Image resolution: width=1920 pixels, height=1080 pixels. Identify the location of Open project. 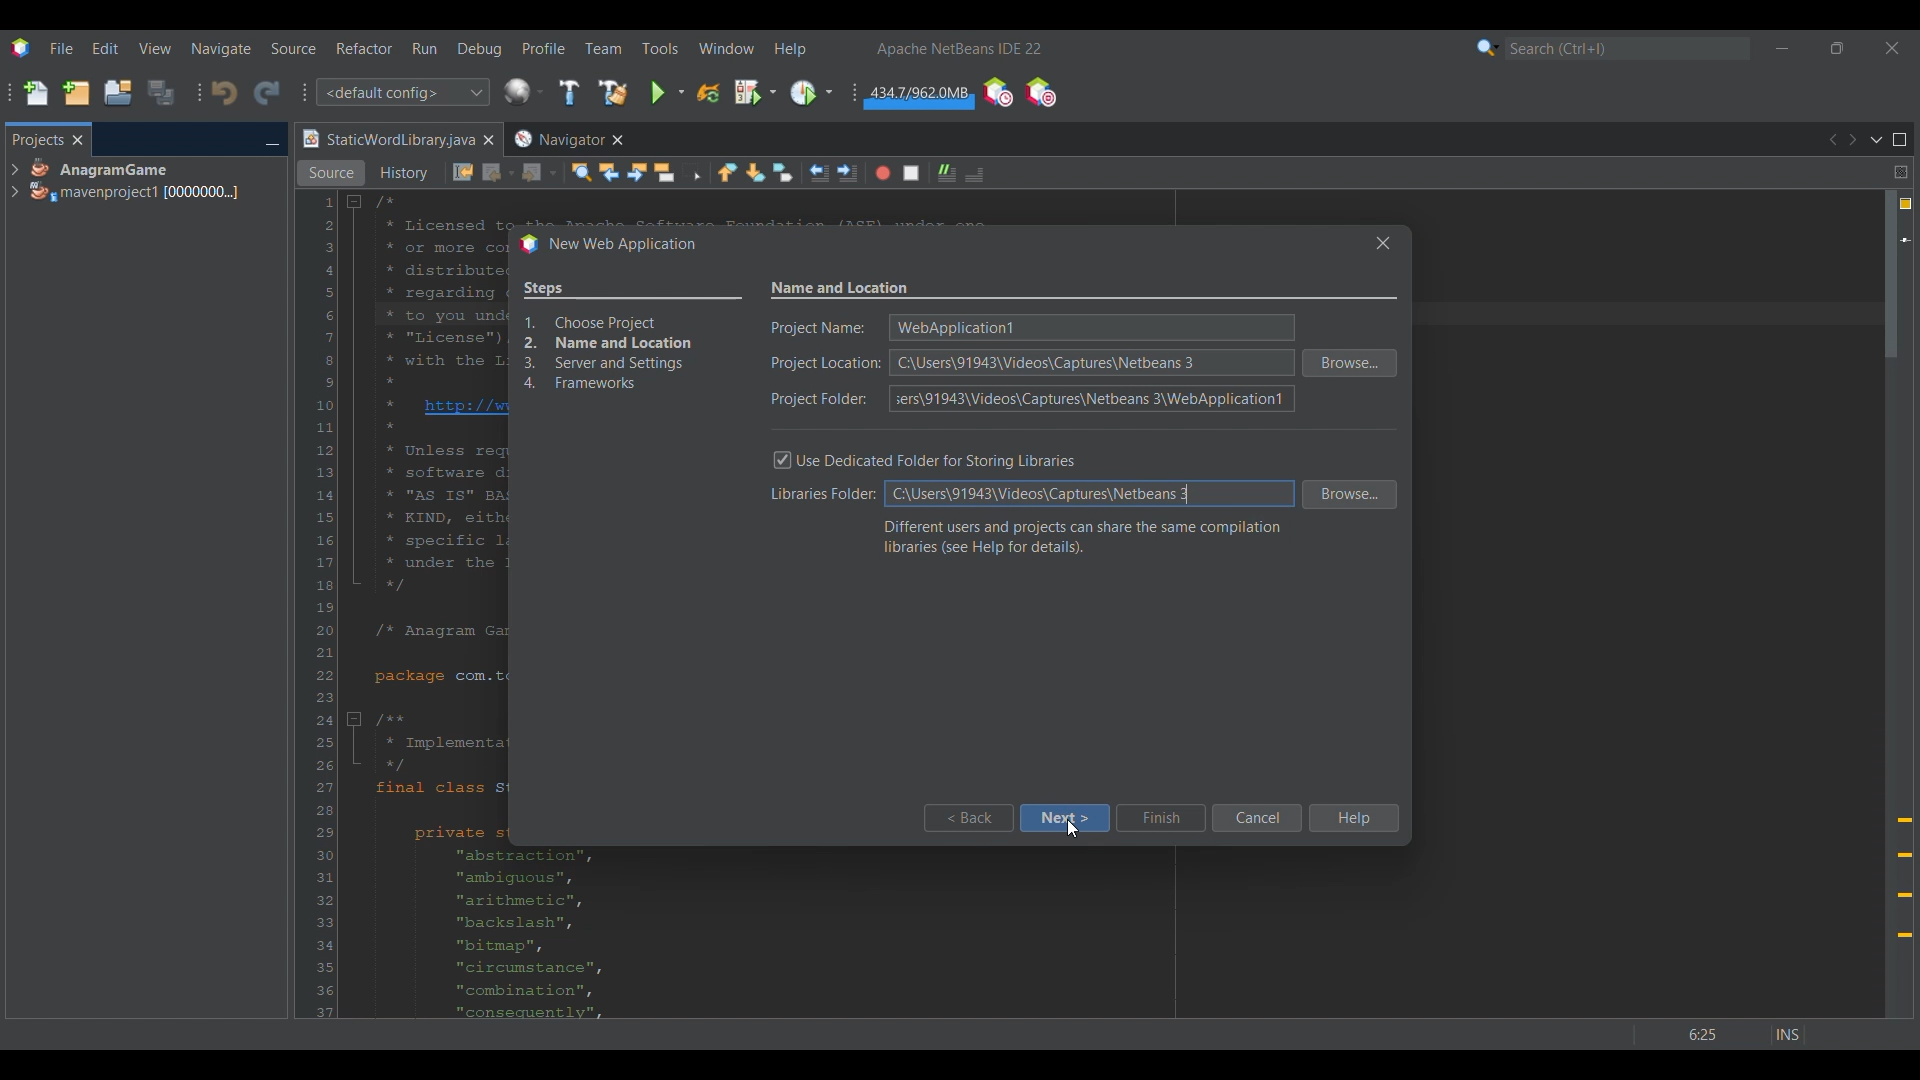
(118, 92).